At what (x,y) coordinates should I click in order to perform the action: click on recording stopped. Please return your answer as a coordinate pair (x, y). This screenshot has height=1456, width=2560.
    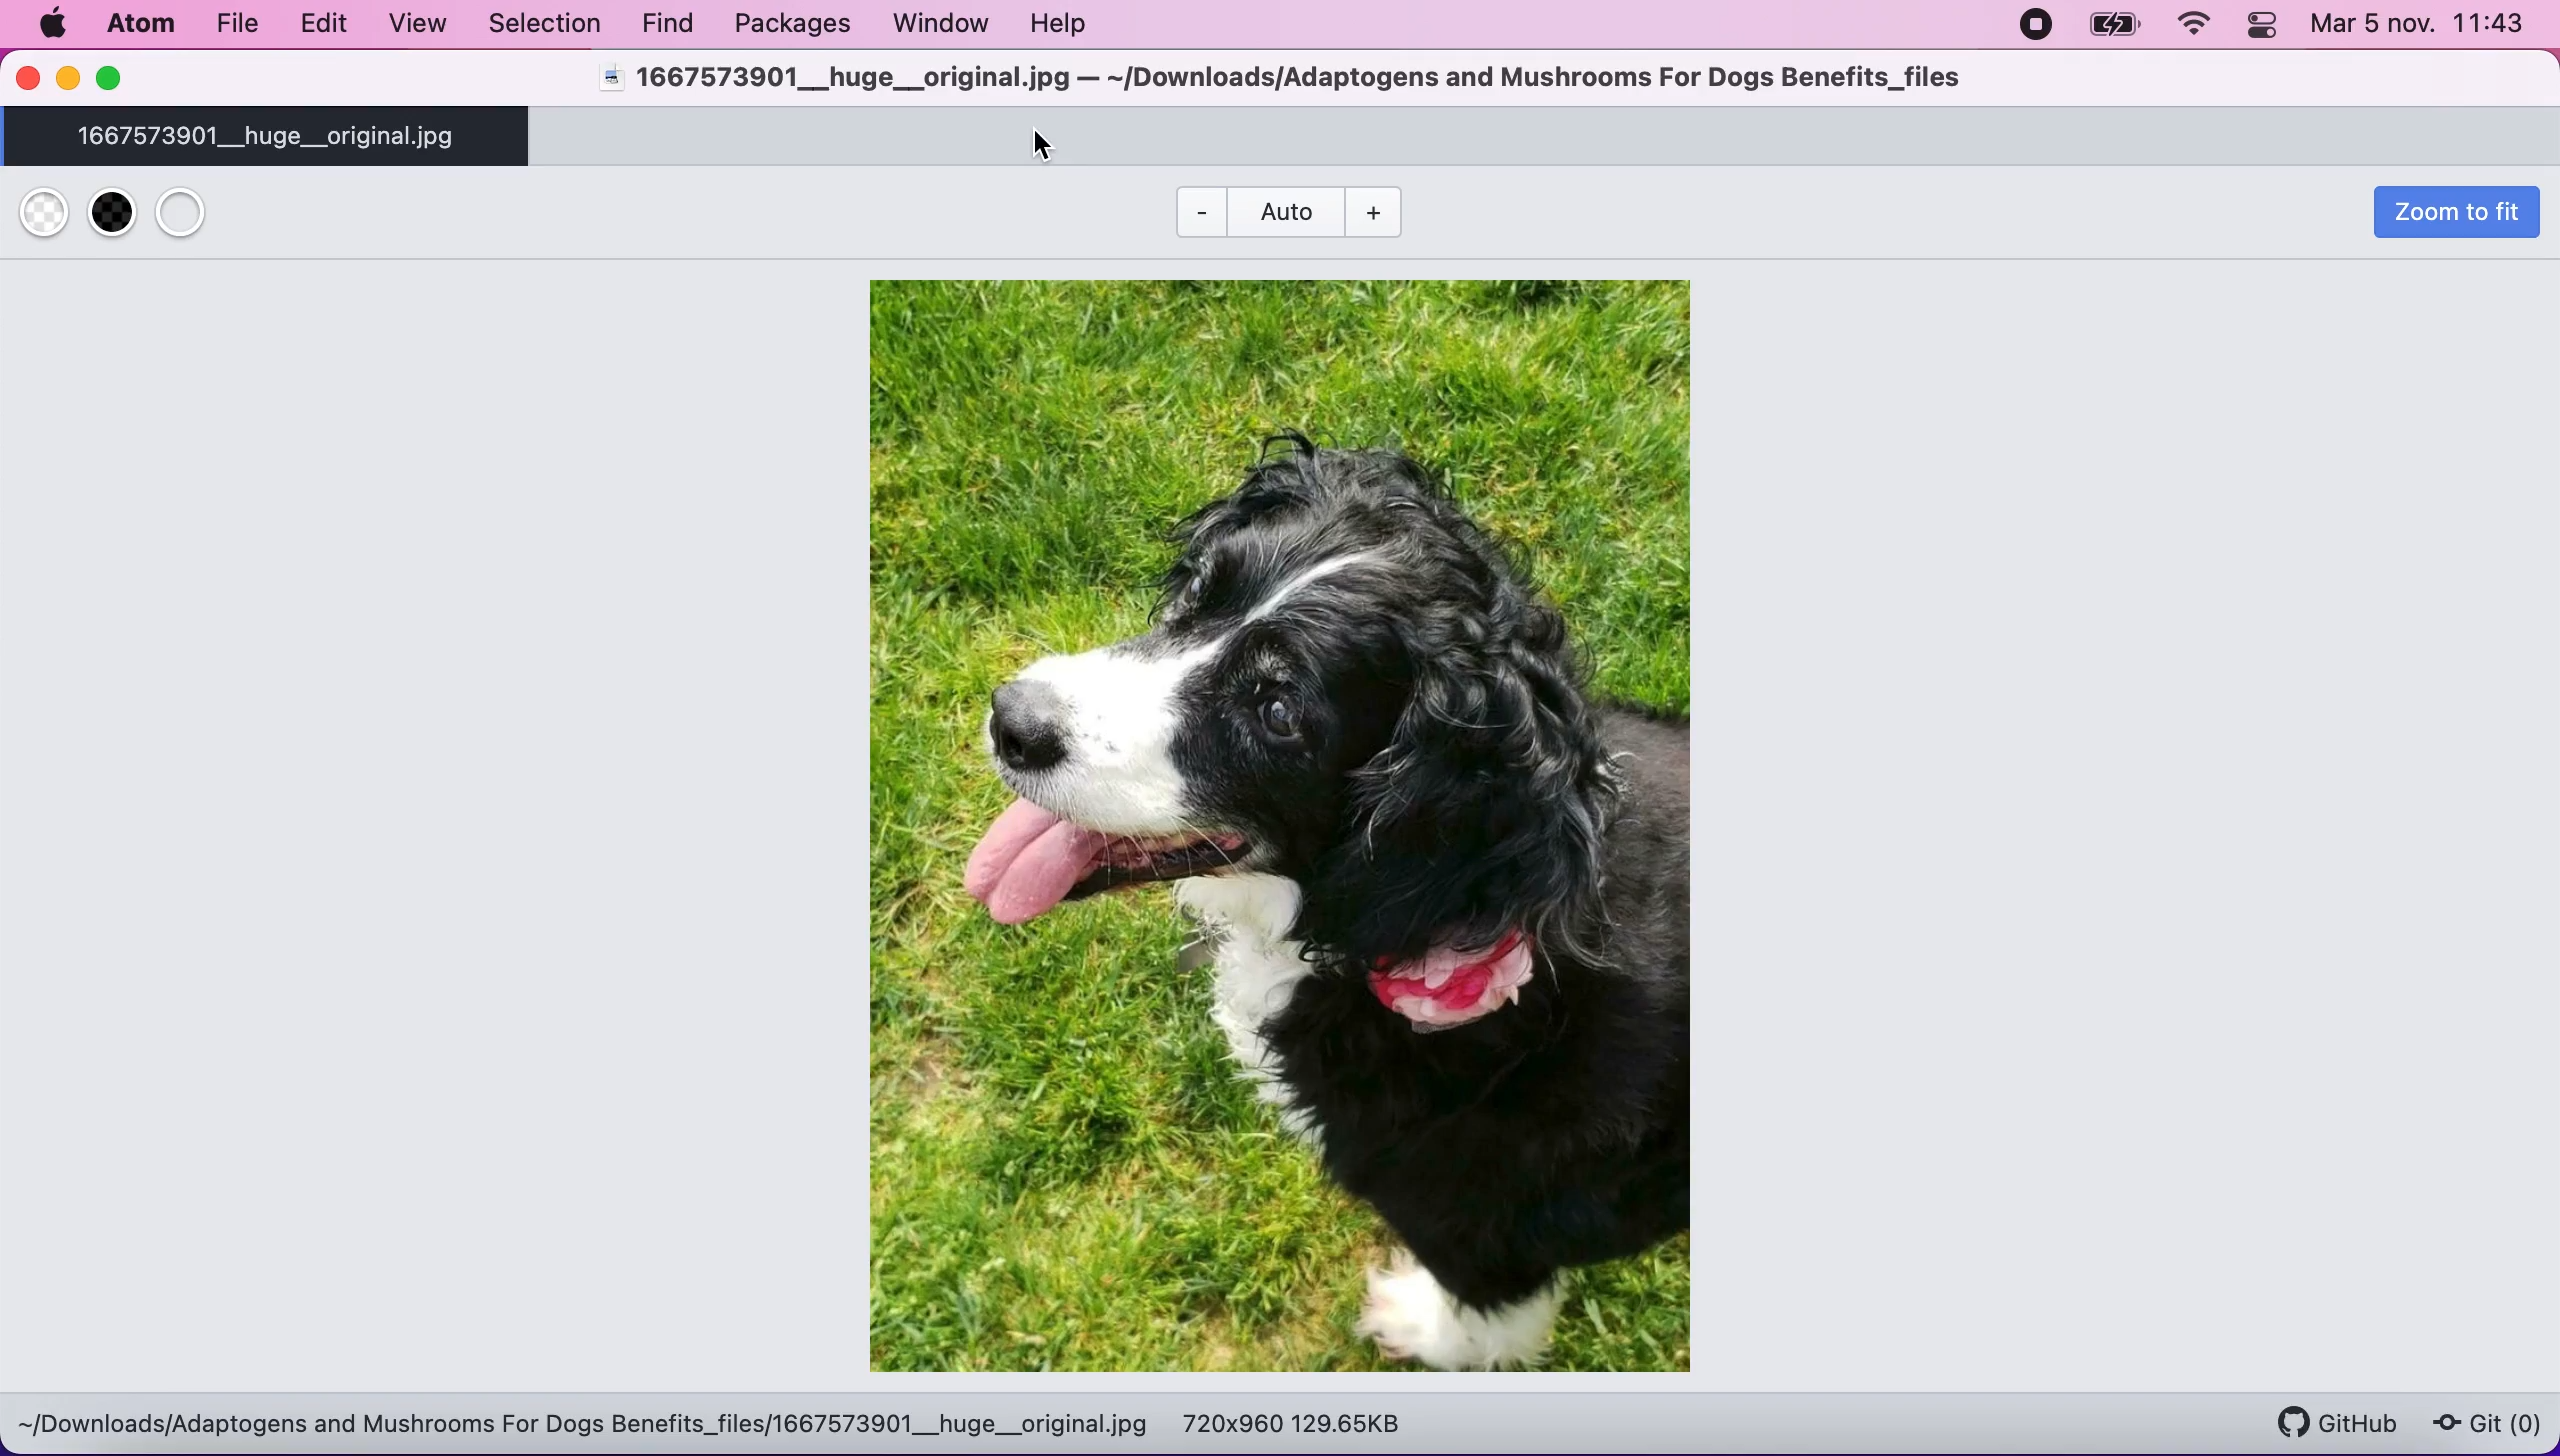
    Looking at the image, I should click on (2037, 27).